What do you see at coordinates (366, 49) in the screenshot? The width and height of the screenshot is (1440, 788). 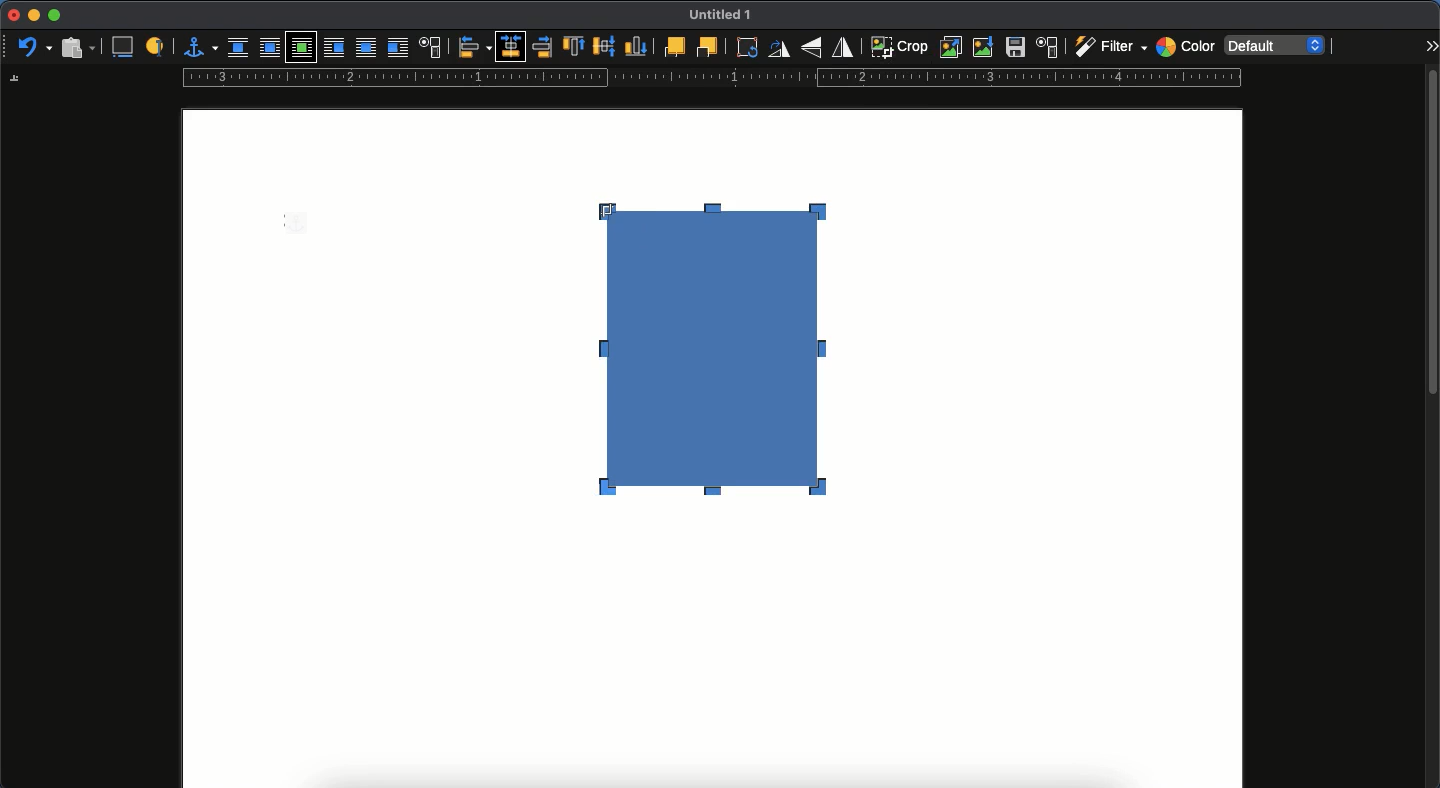 I see `through` at bounding box center [366, 49].